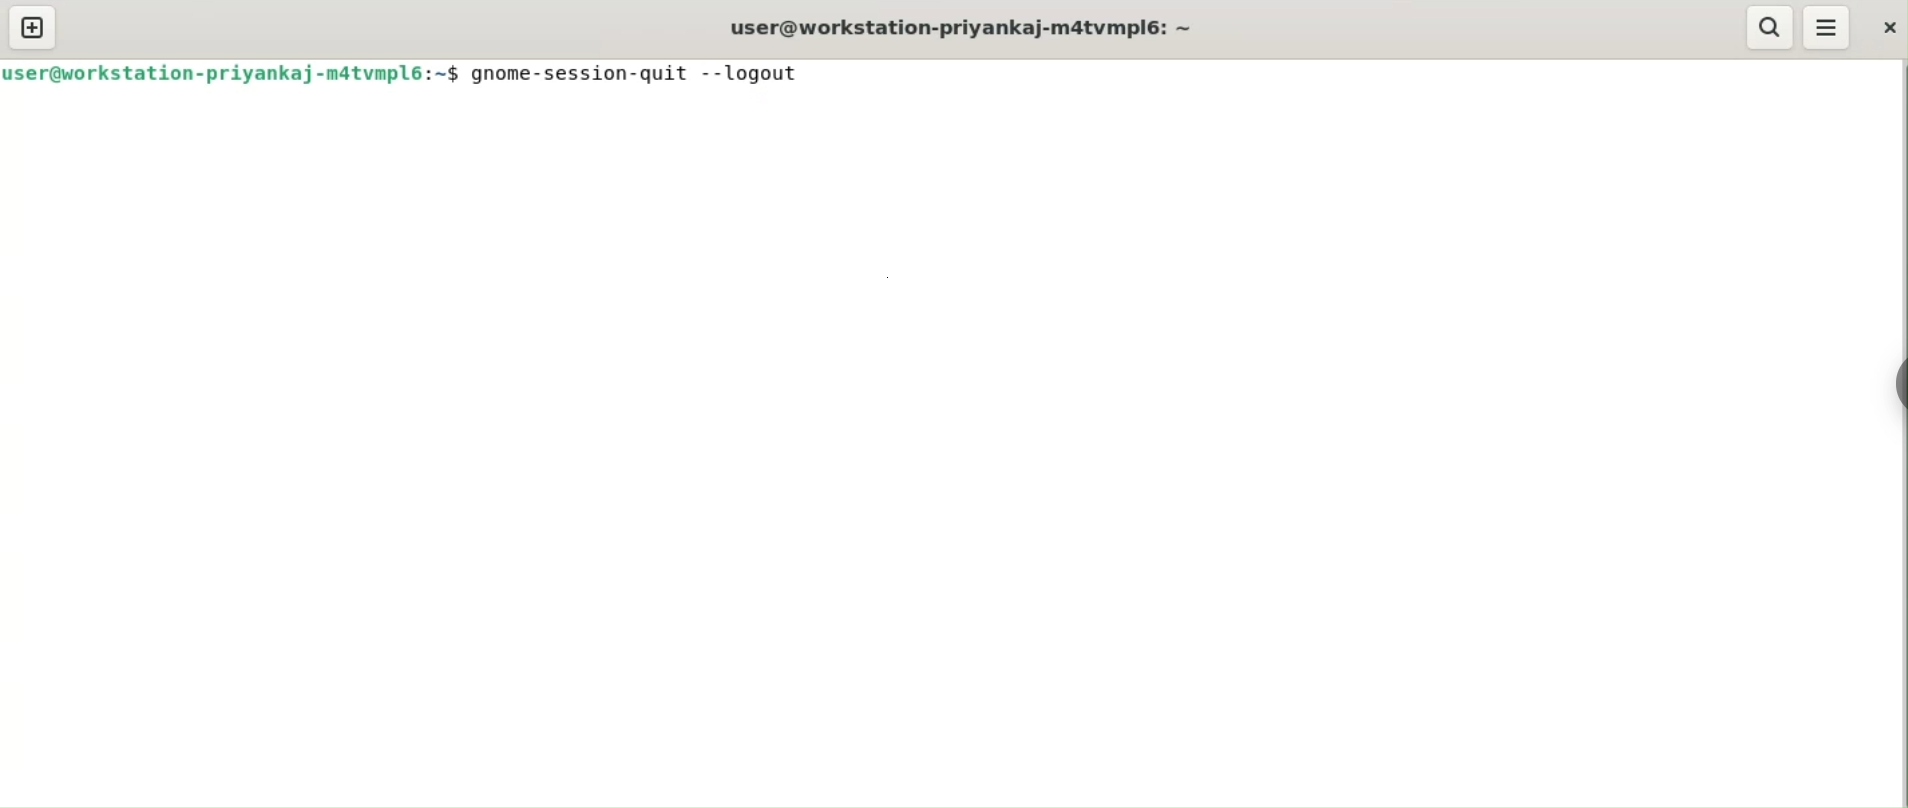 Image resolution: width=1908 pixels, height=808 pixels. What do you see at coordinates (1880, 25) in the screenshot?
I see `close` at bounding box center [1880, 25].